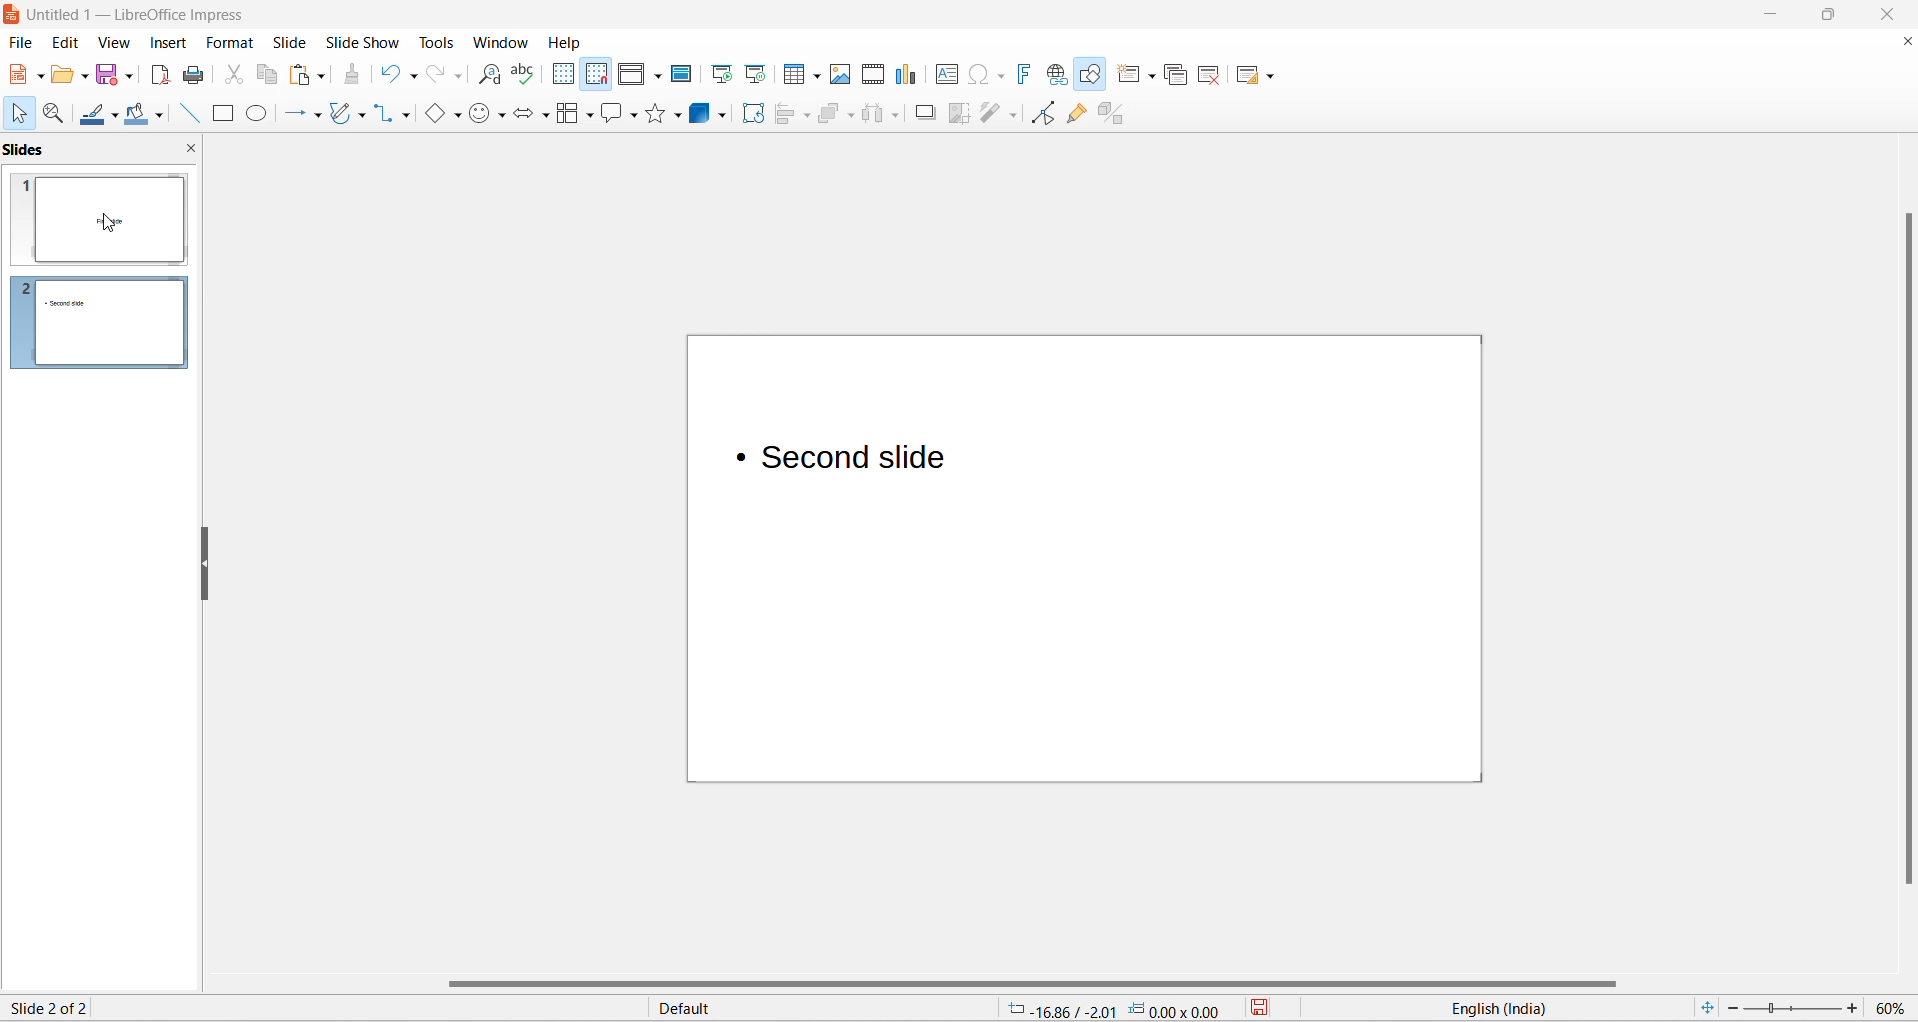  What do you see at coordinates (225, 115) in the screenshot?
I see `rectangle` at bounding box center [225, 115].